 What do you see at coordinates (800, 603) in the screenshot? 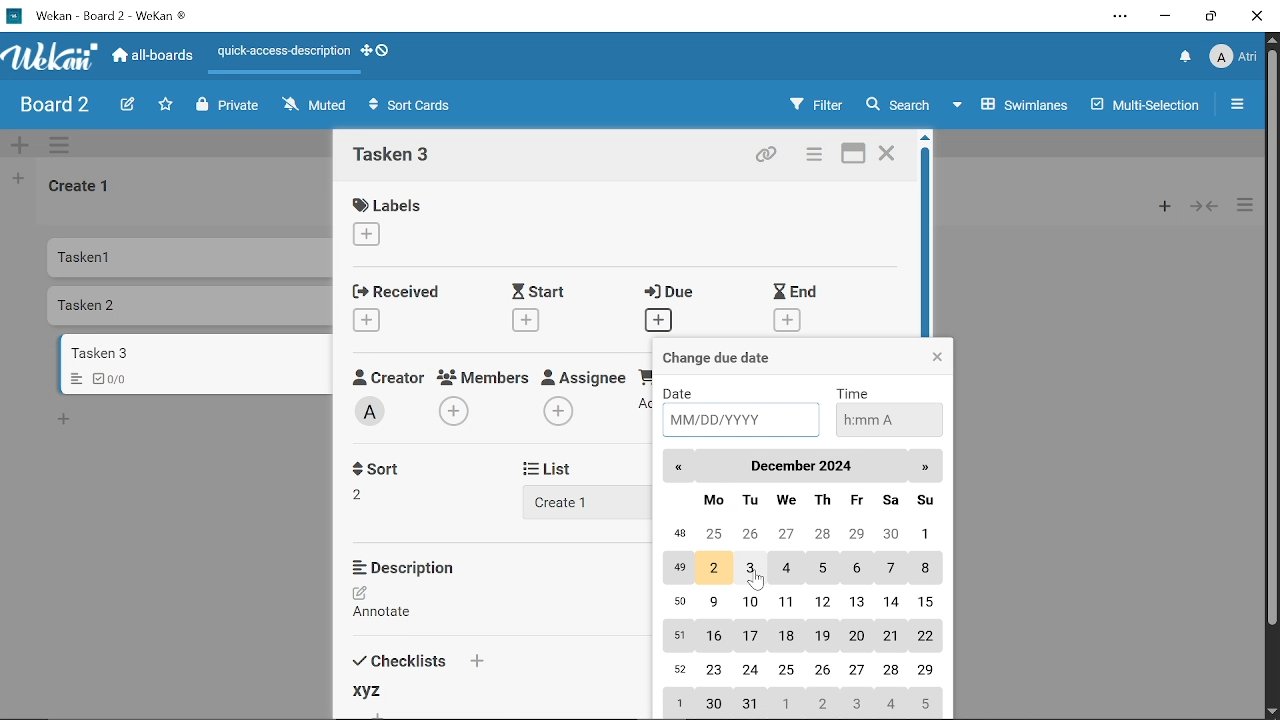
I see `Calender` at bounding box center [800, 603].